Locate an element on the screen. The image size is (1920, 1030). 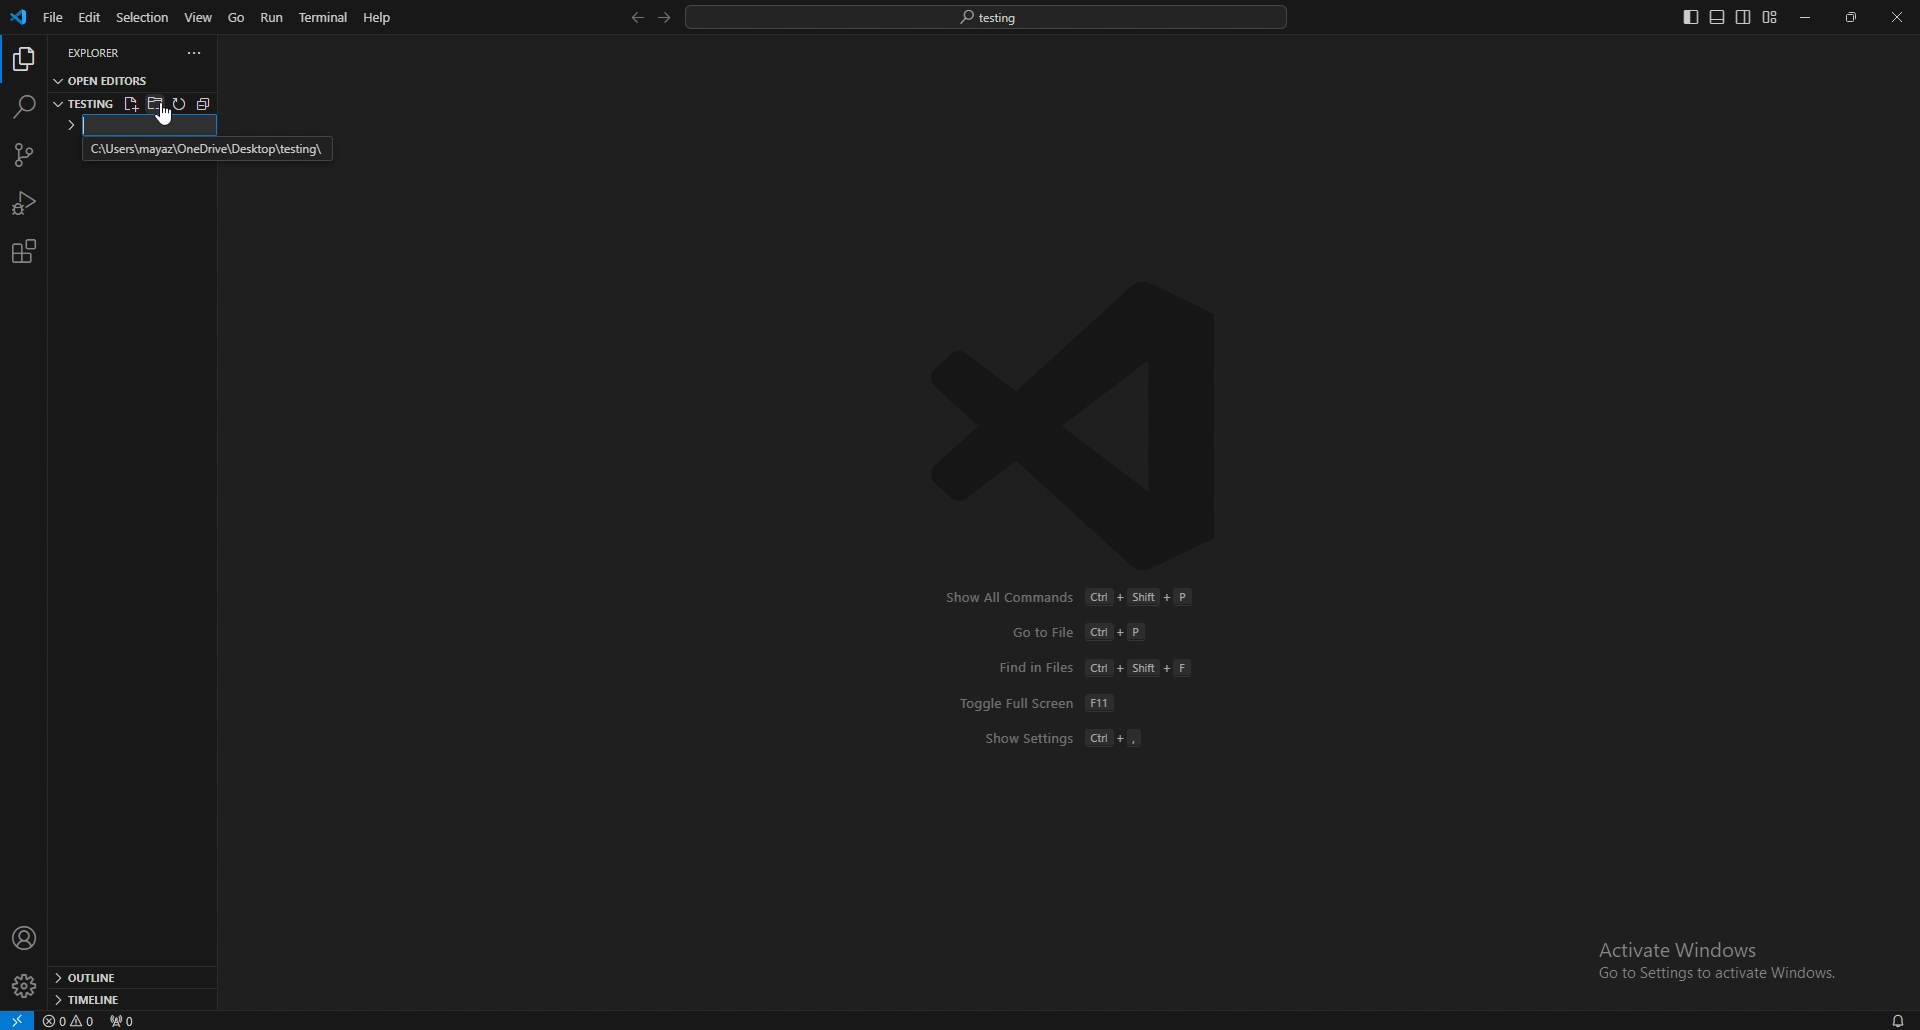
extension is located at coordinates (23, 251).